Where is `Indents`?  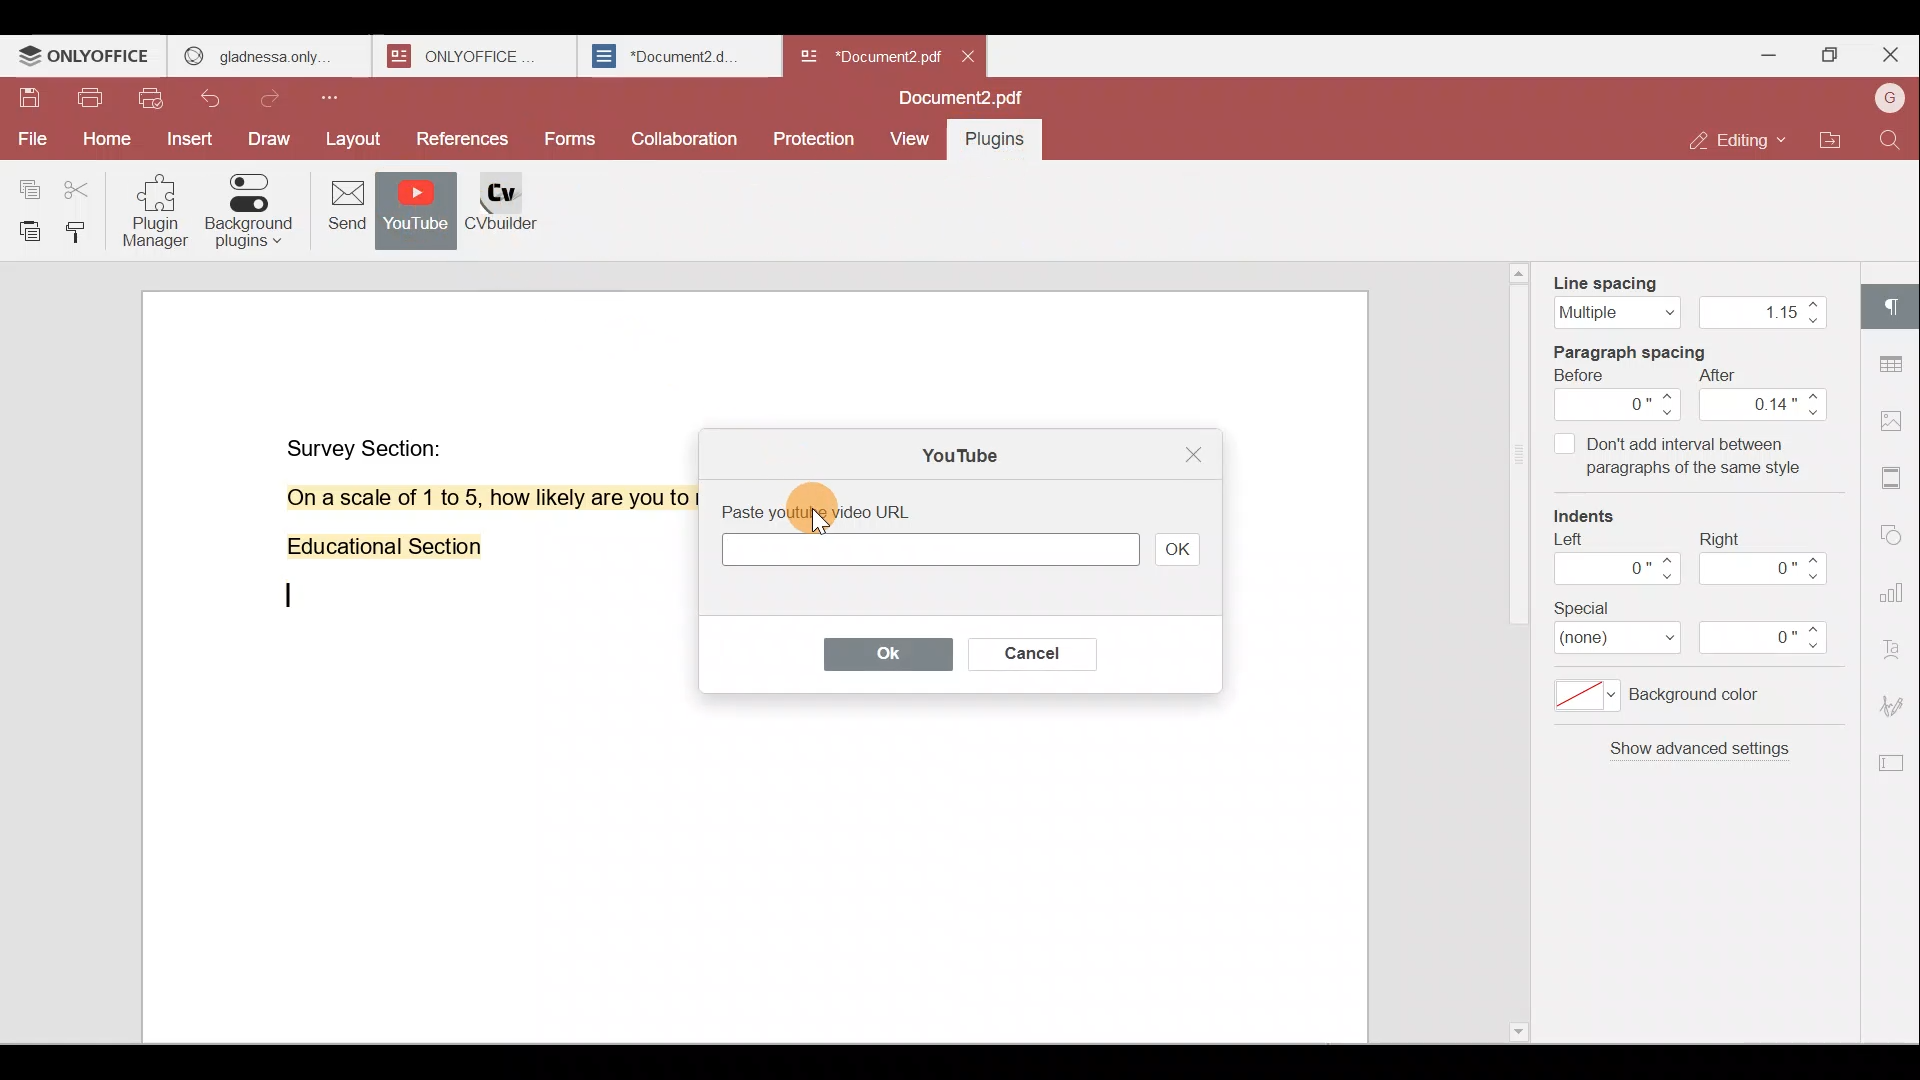 Indents is located at coordinates (1595, 518).